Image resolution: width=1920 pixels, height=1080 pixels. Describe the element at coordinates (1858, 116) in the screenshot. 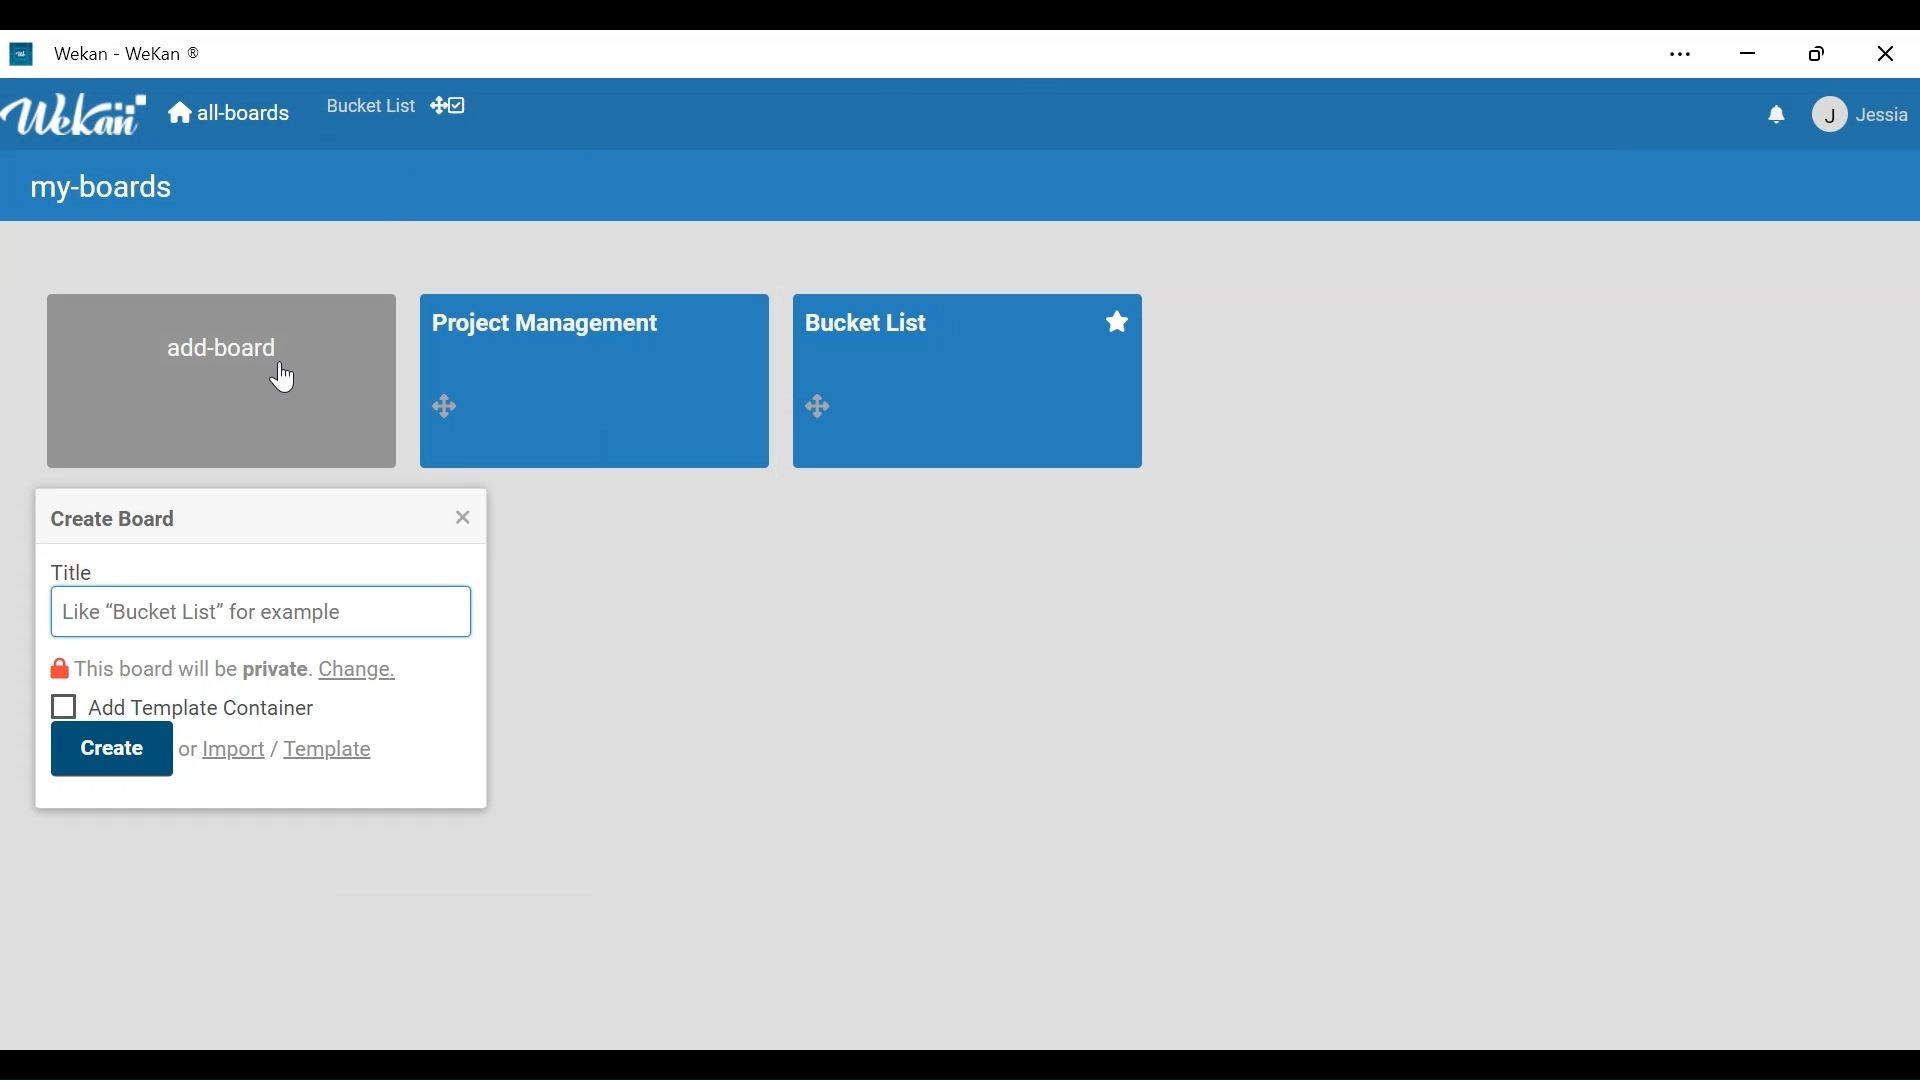

I see `User Member` at that location.